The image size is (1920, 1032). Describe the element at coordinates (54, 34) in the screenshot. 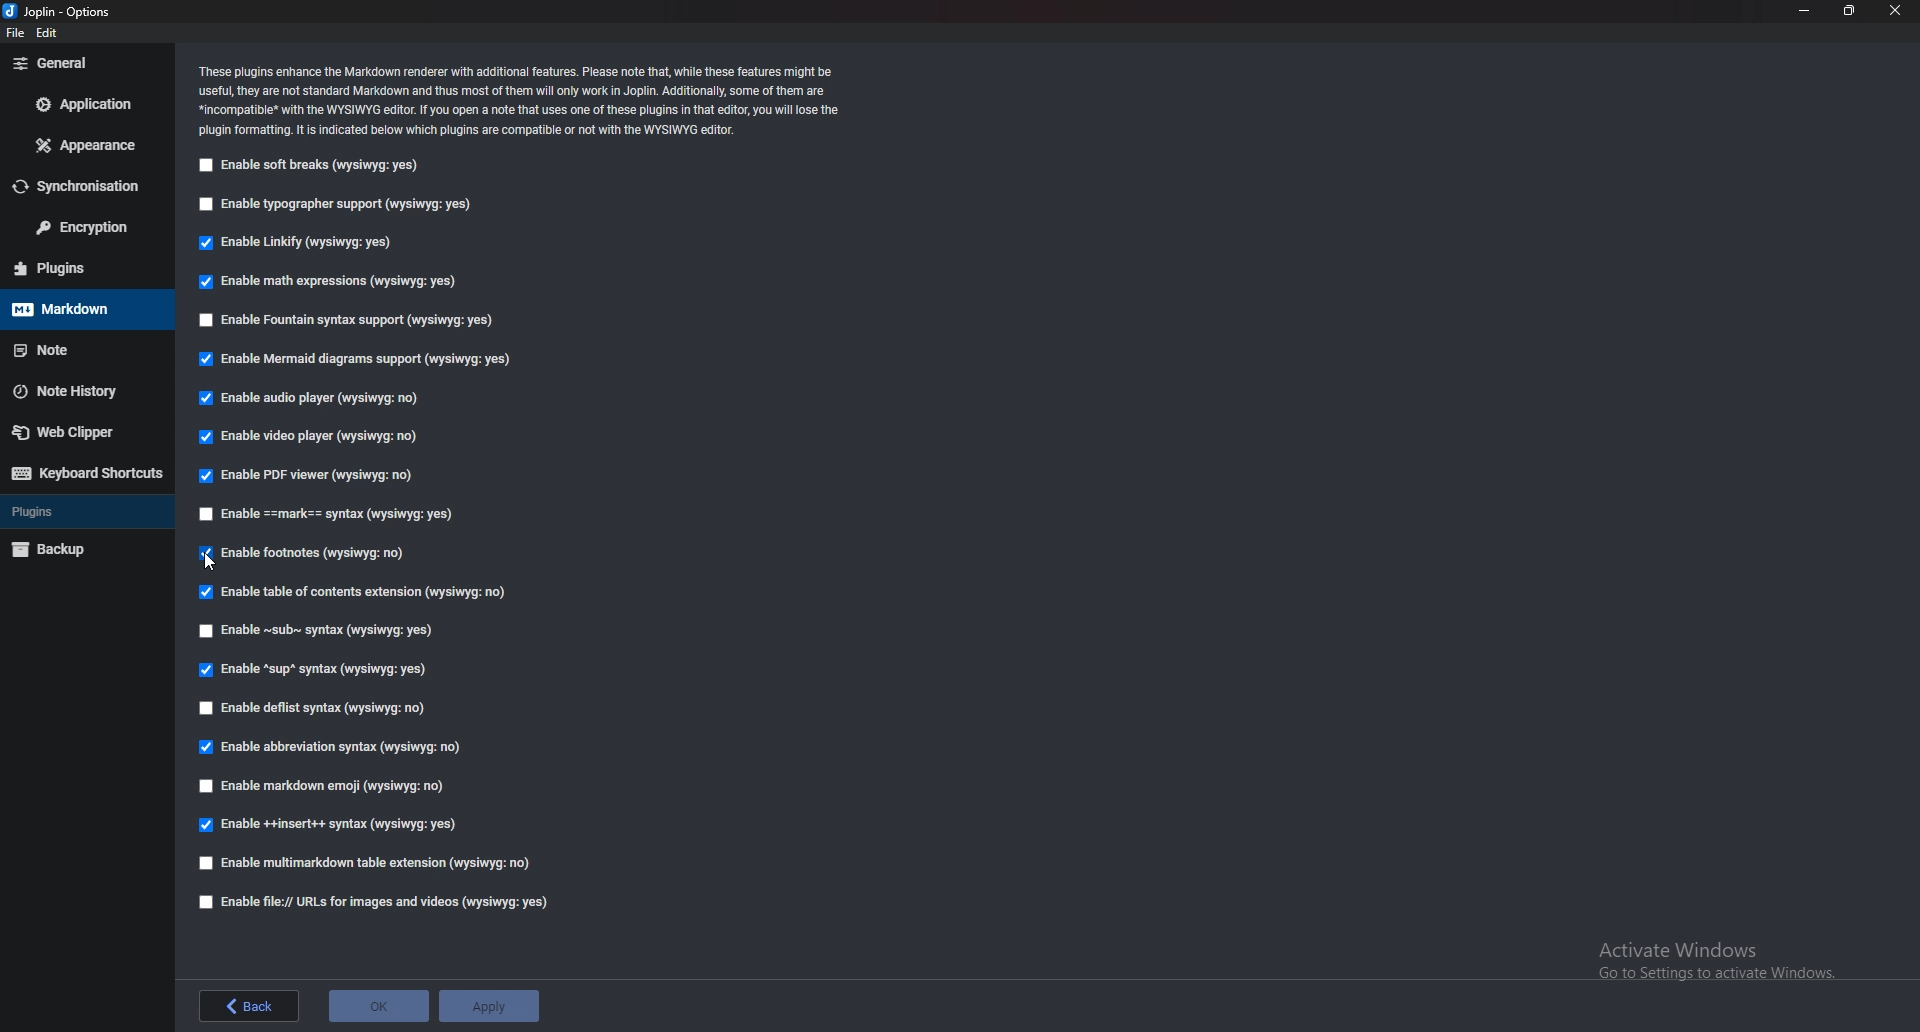

I see `edit` at that location.